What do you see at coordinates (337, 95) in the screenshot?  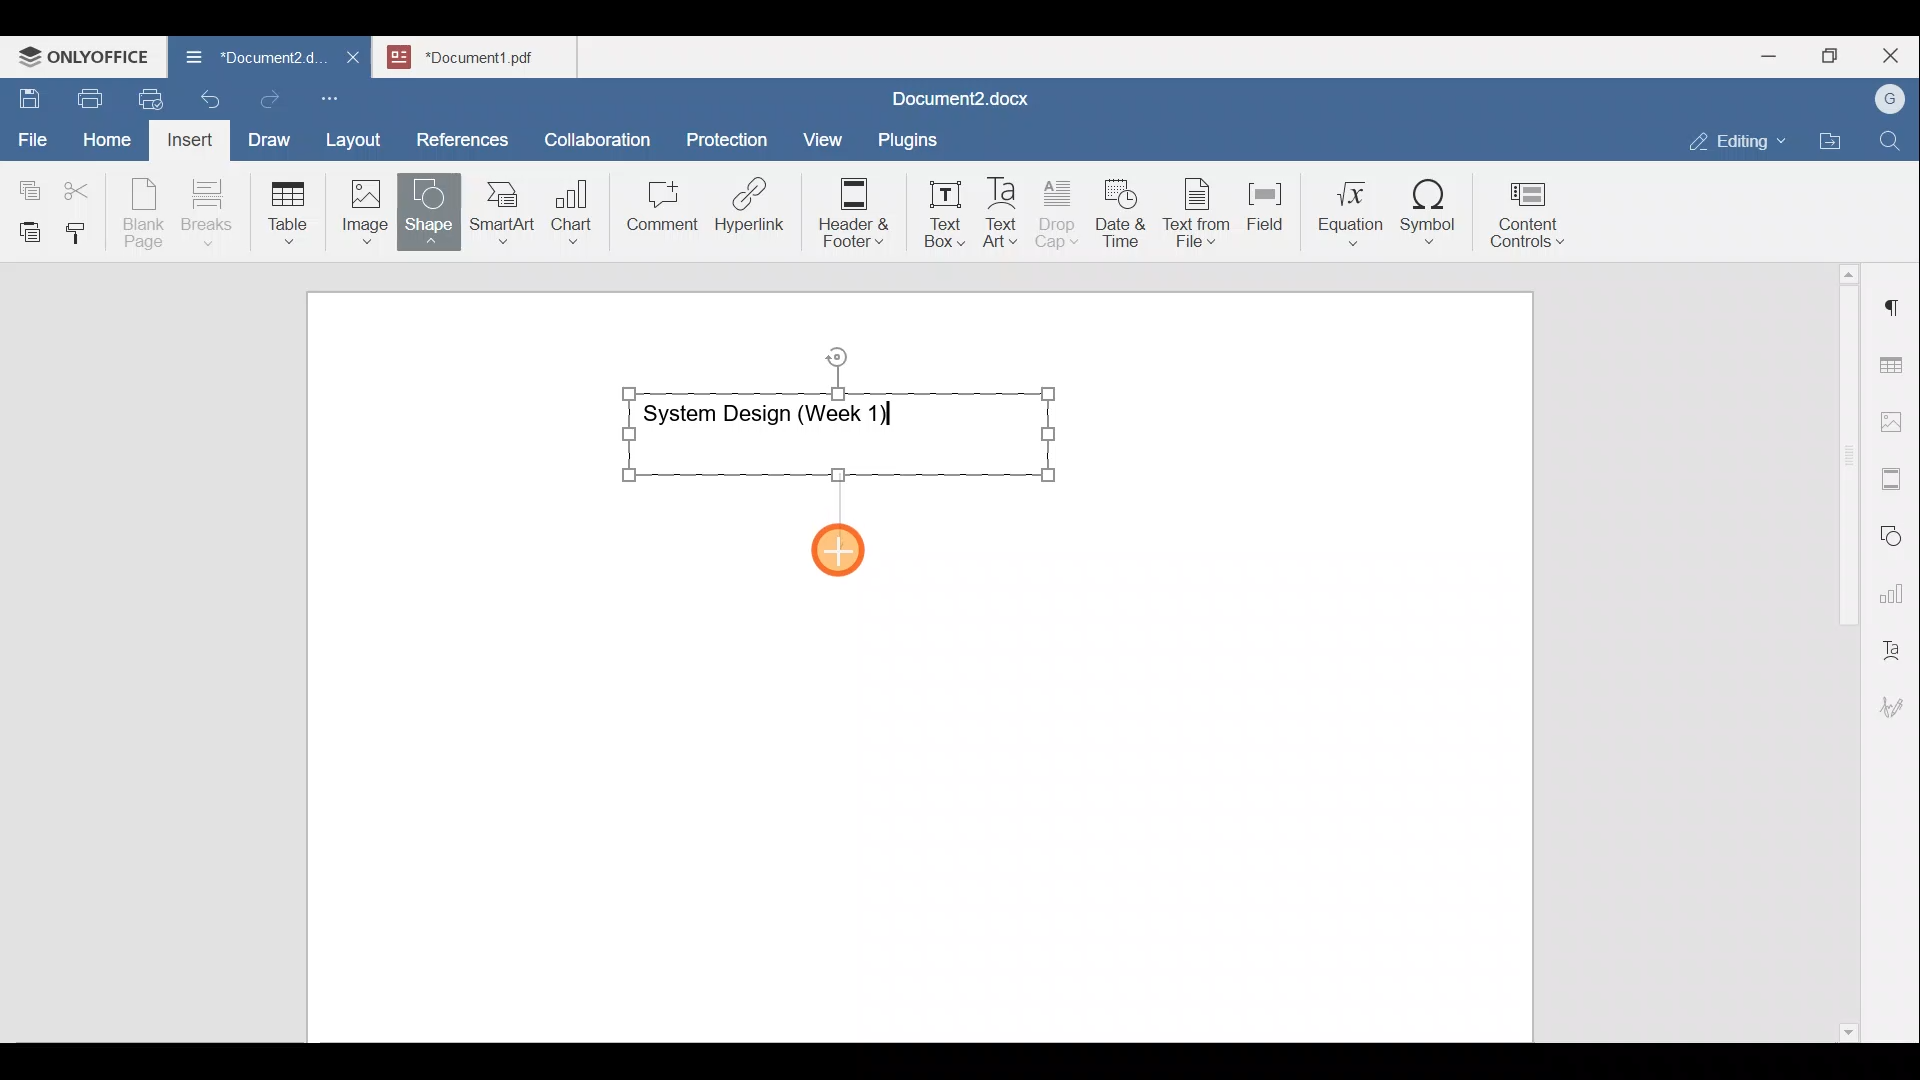 I see `Customize quick access toolbar` at bounding box center [337, 95].